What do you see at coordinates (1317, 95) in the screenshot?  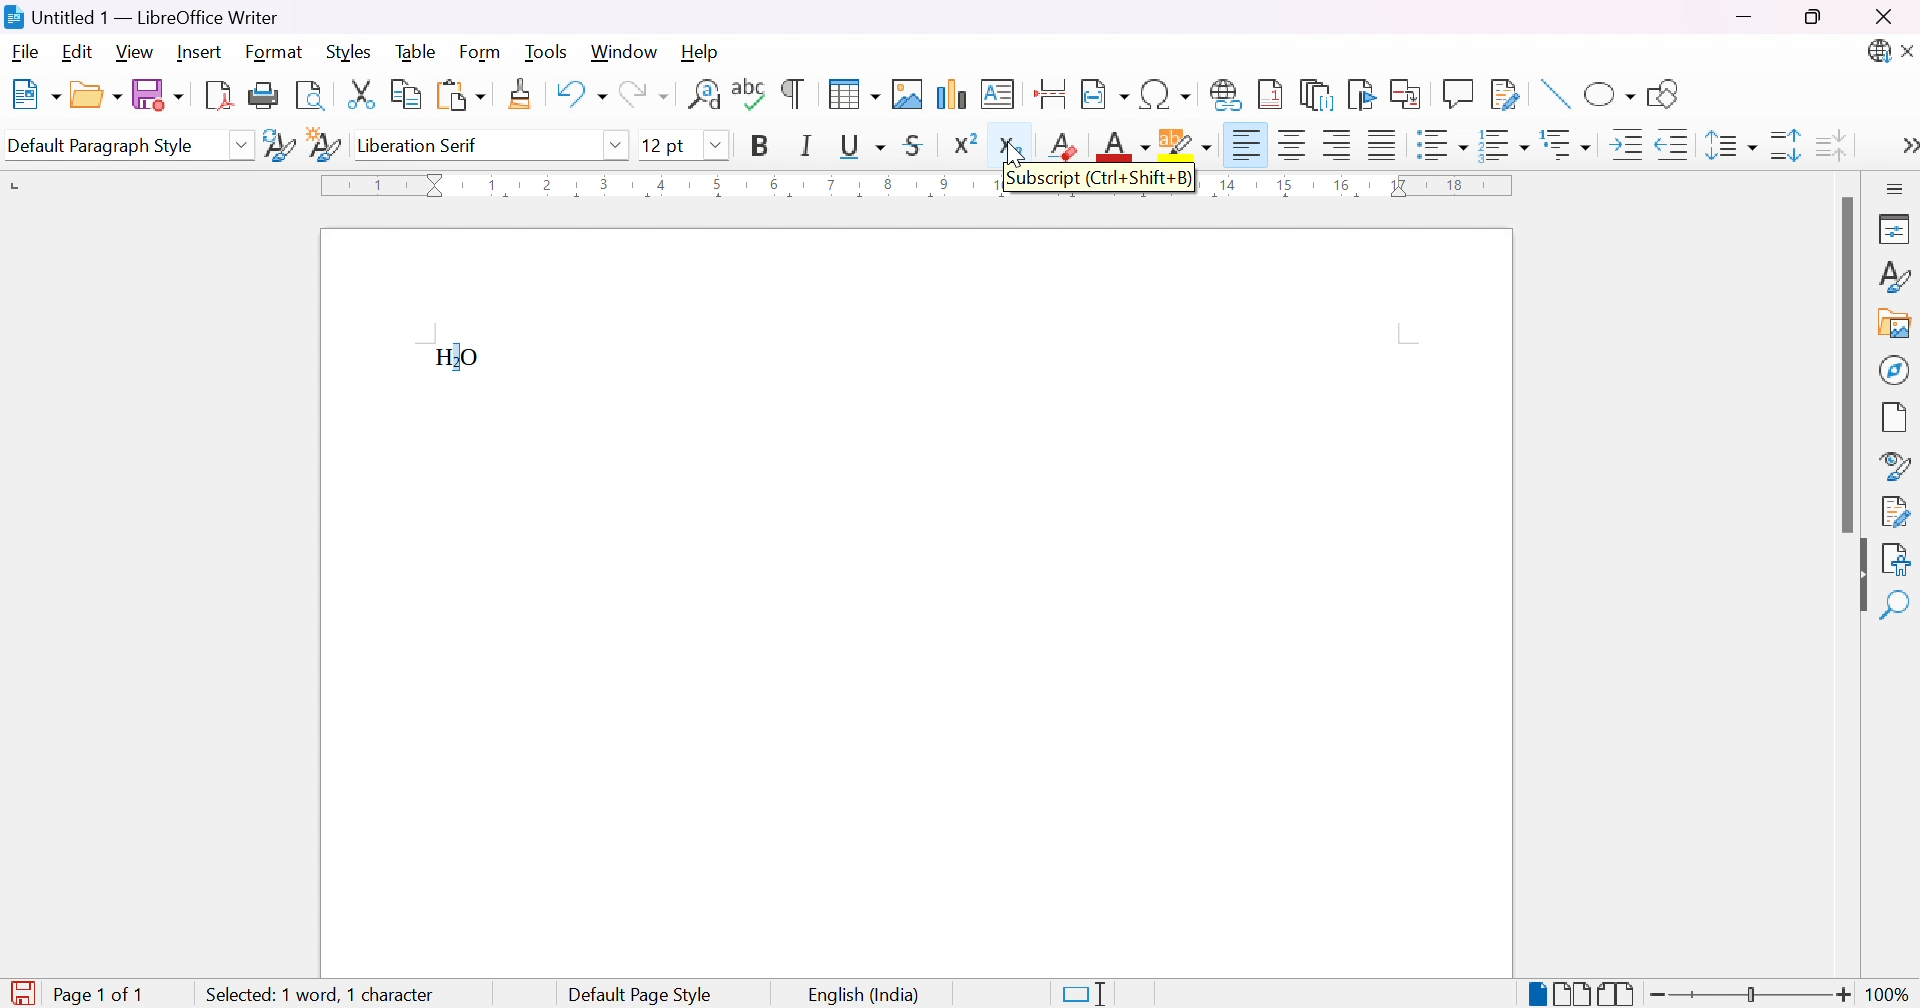 I see `Insert endnote` at bounding box center [1317, 95].